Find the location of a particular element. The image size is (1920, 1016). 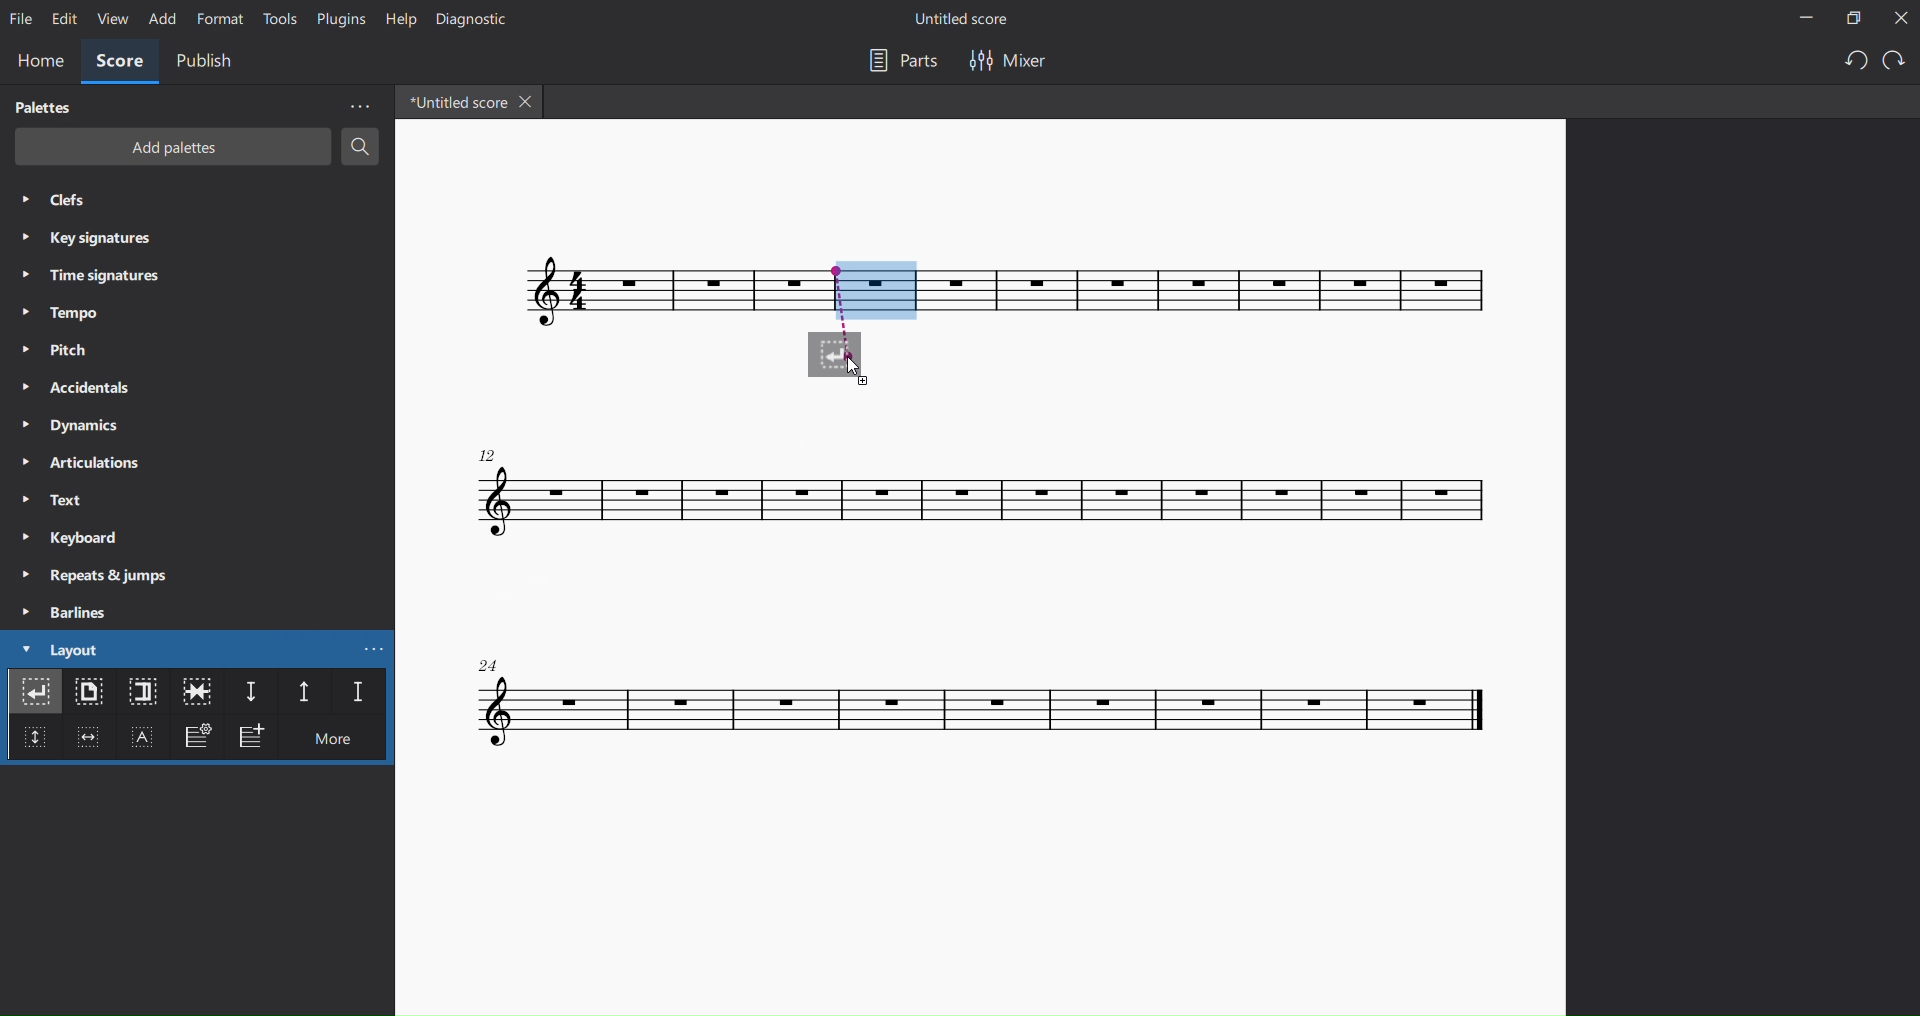

more is located at coordinates (358, 106).